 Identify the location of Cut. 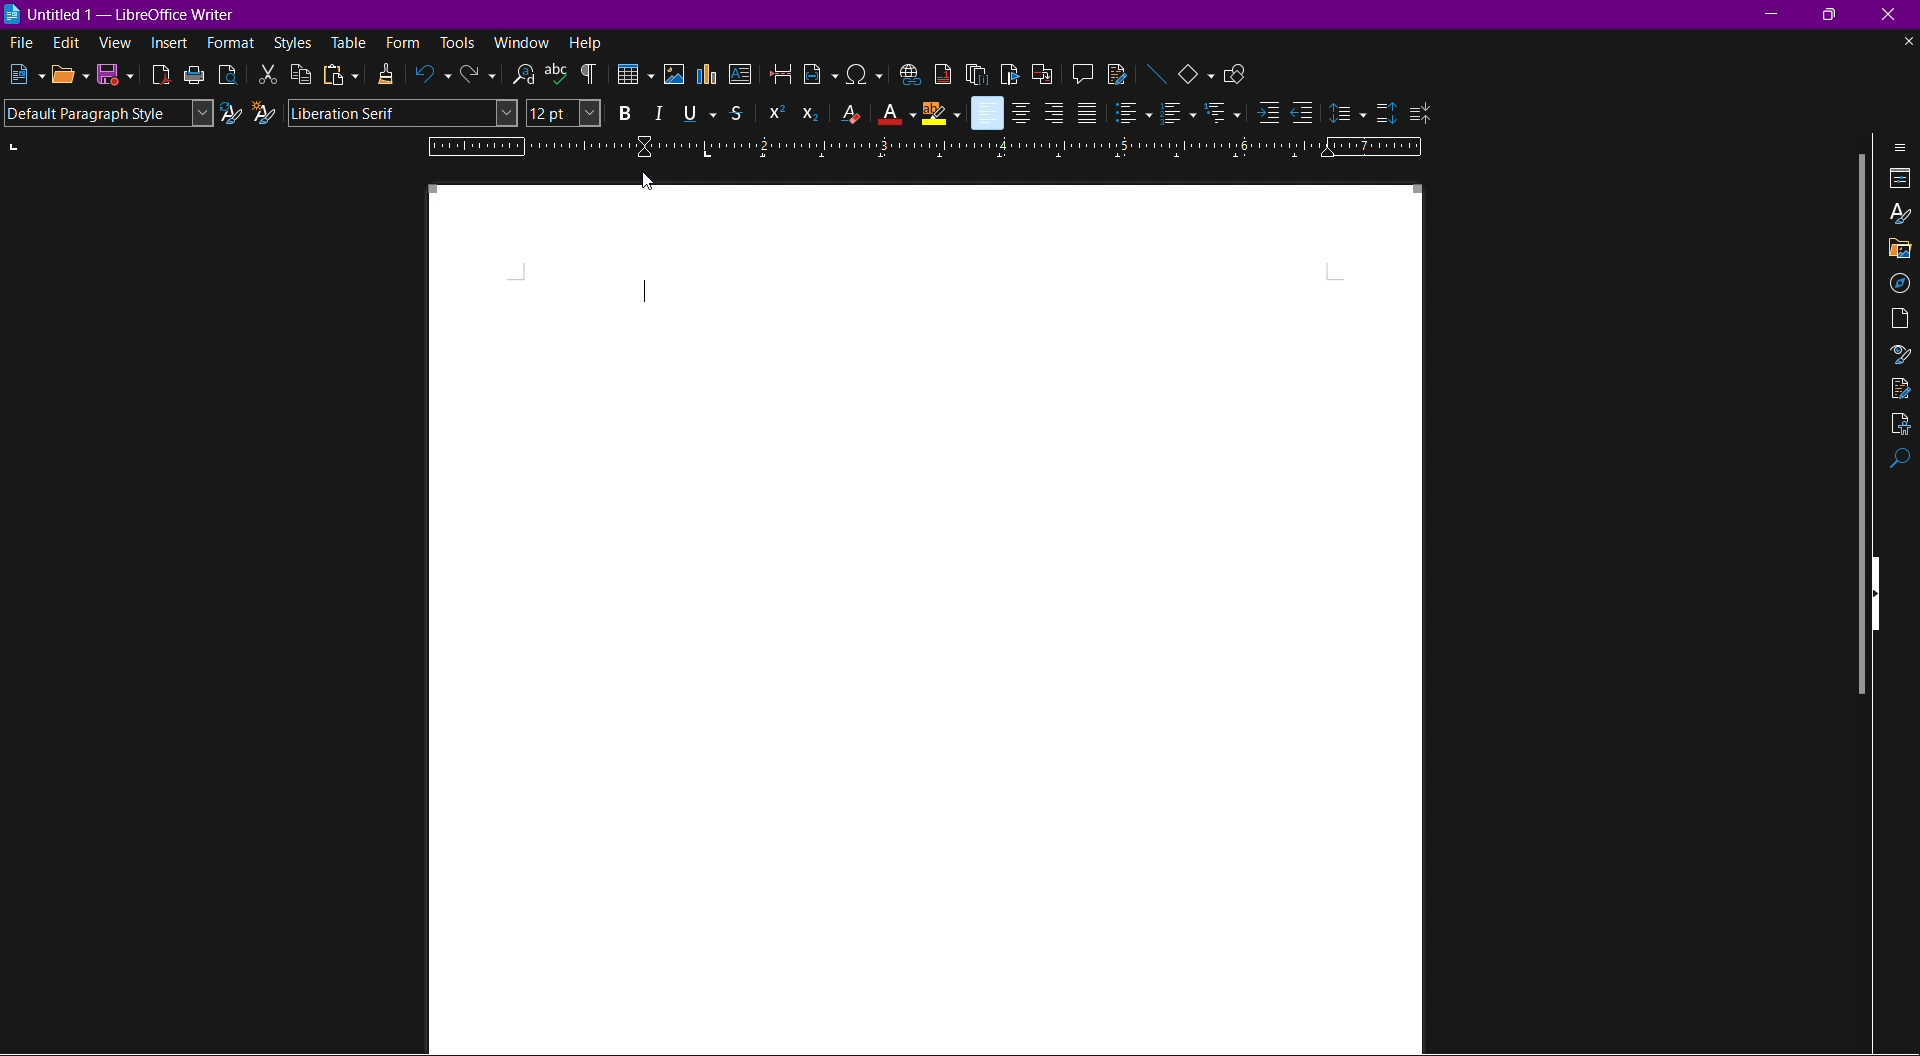
(266, 74).